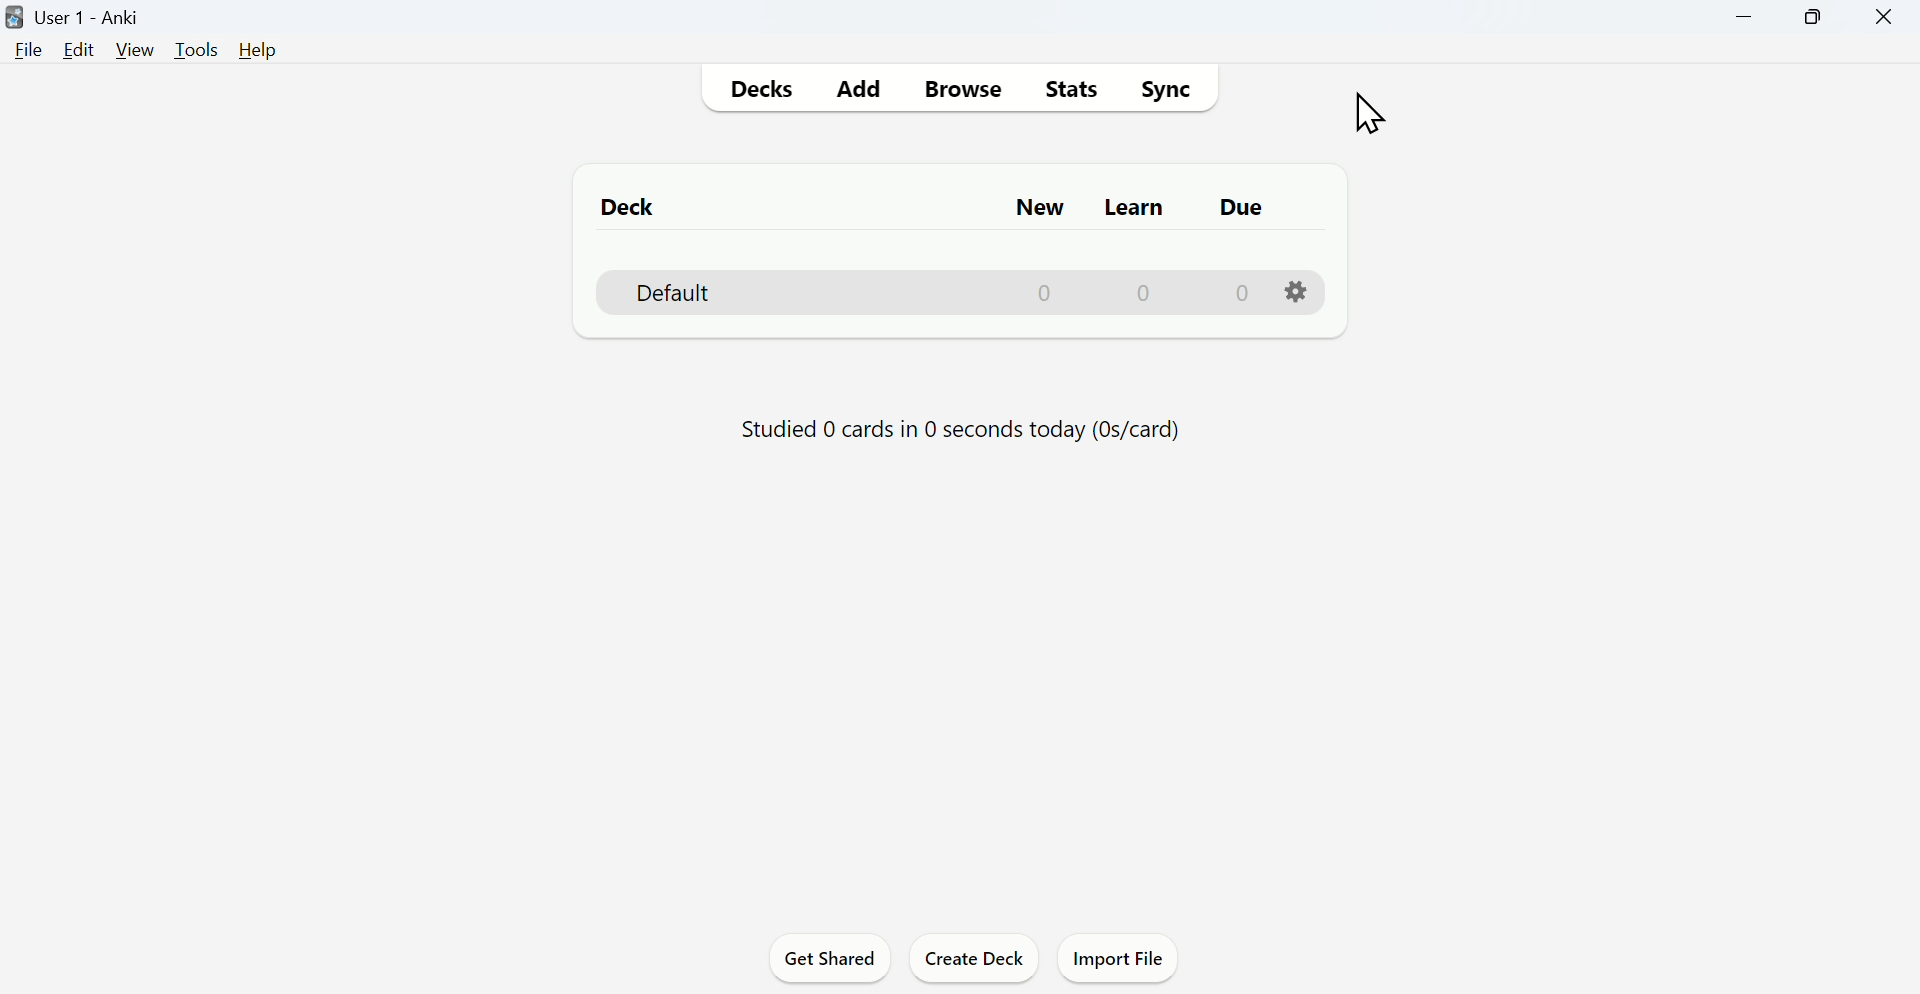 The width and height of the screenshot is (1920, 994). I want to click on User 1 - Anki, so click(77, 18).